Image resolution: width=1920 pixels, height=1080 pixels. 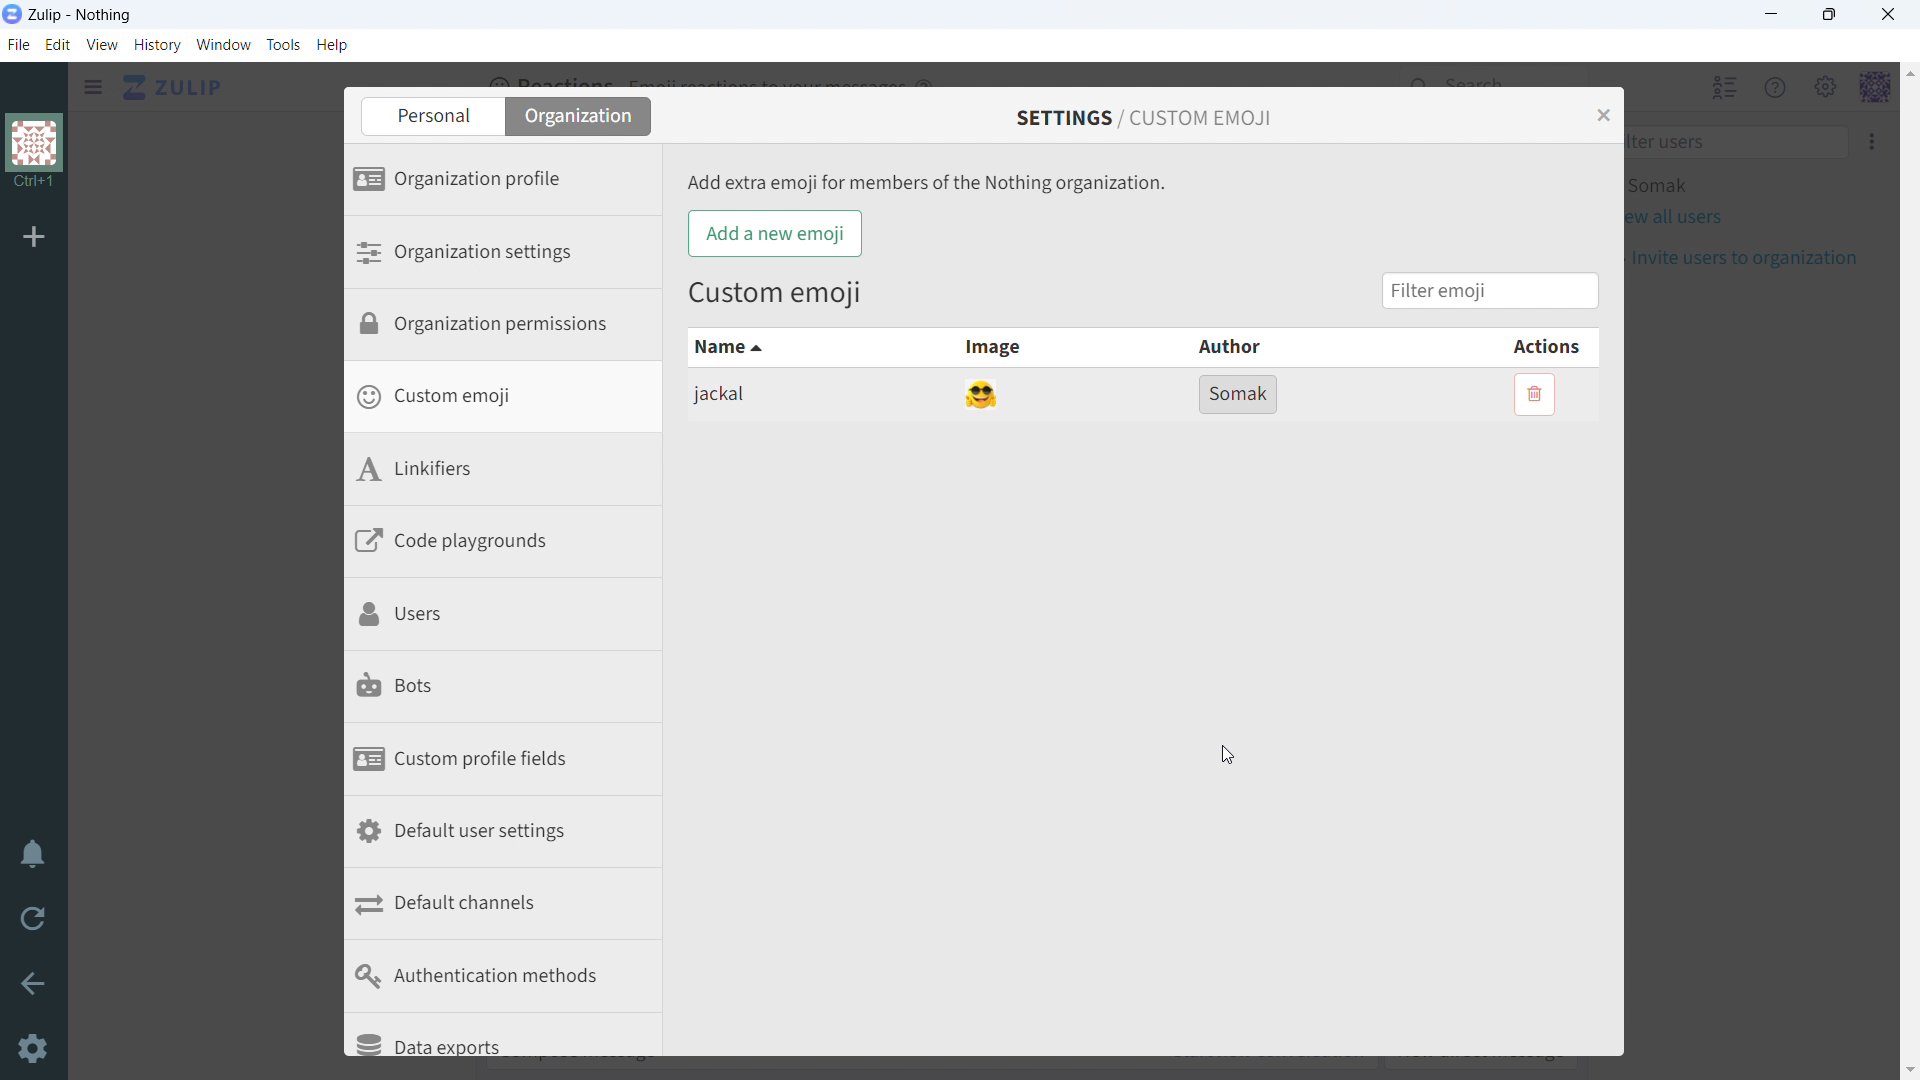 I want to click on Add extra emoji for members of the Nothing organization., so click(x=938, y=183).